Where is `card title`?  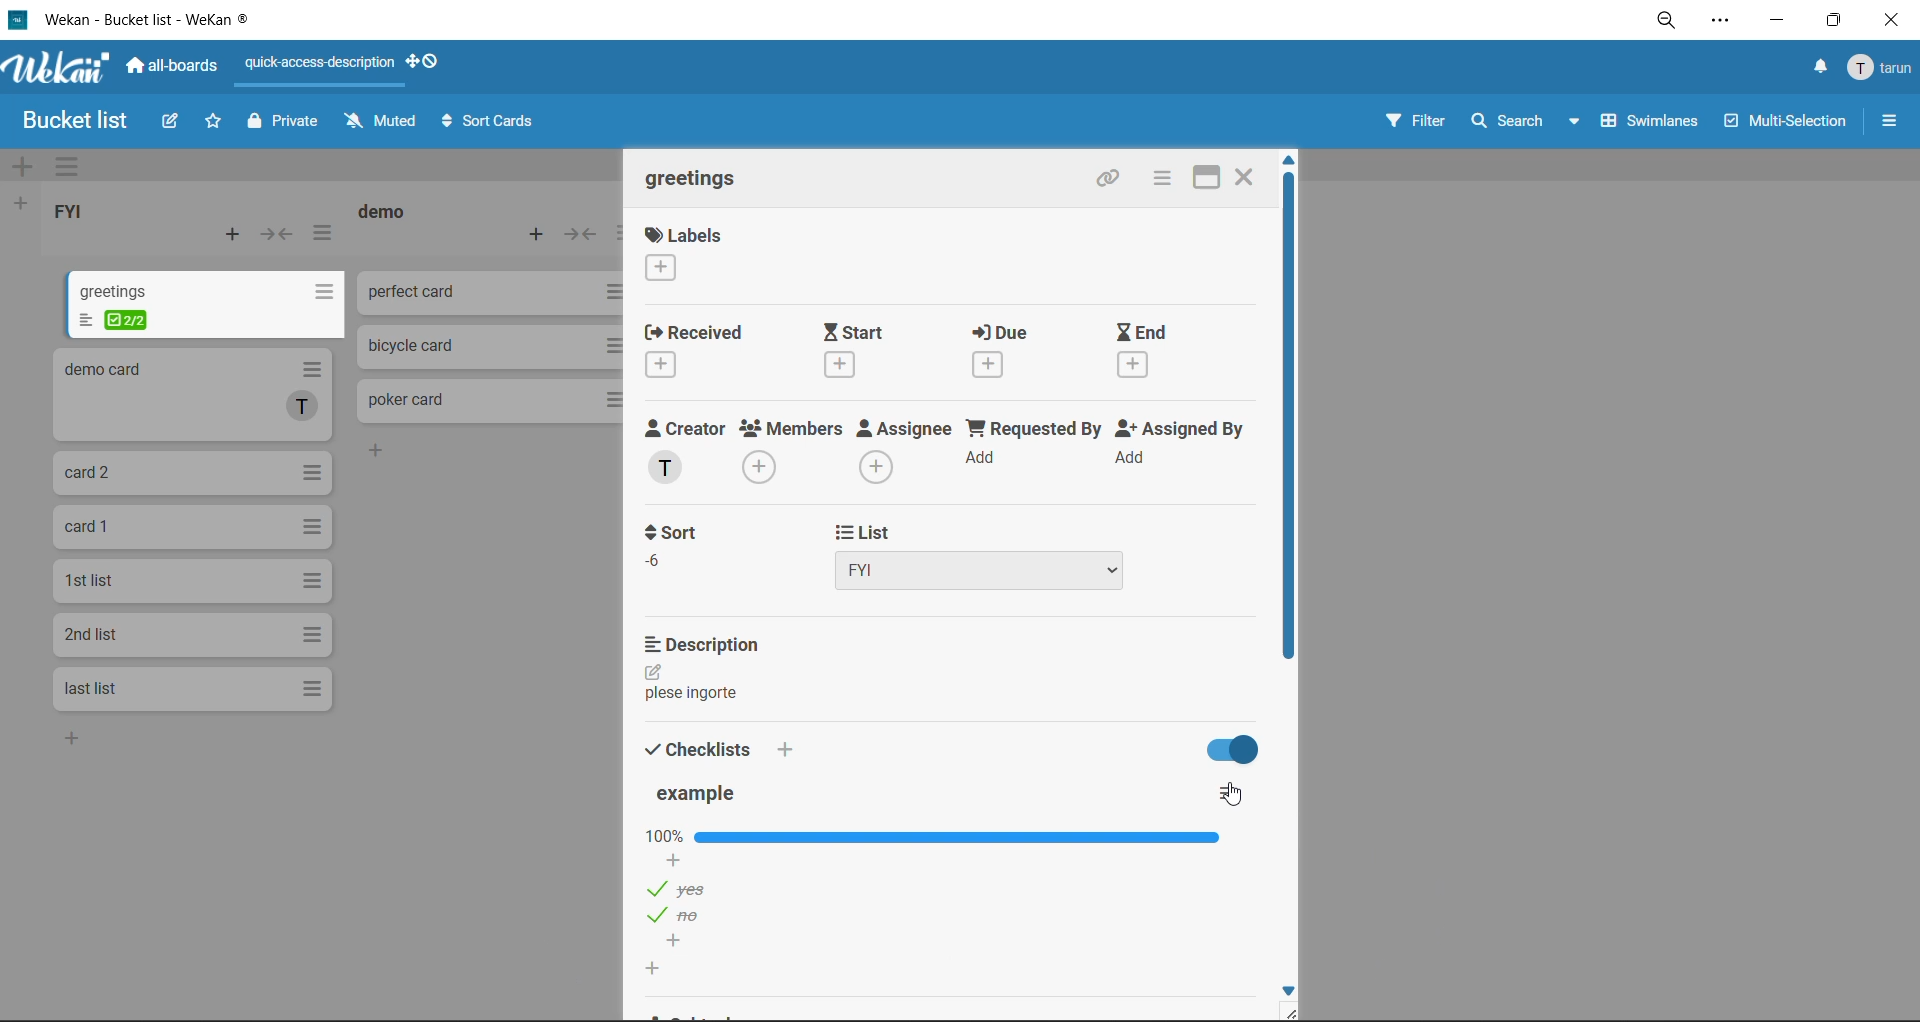
card title is located at coordinates (698, 179).